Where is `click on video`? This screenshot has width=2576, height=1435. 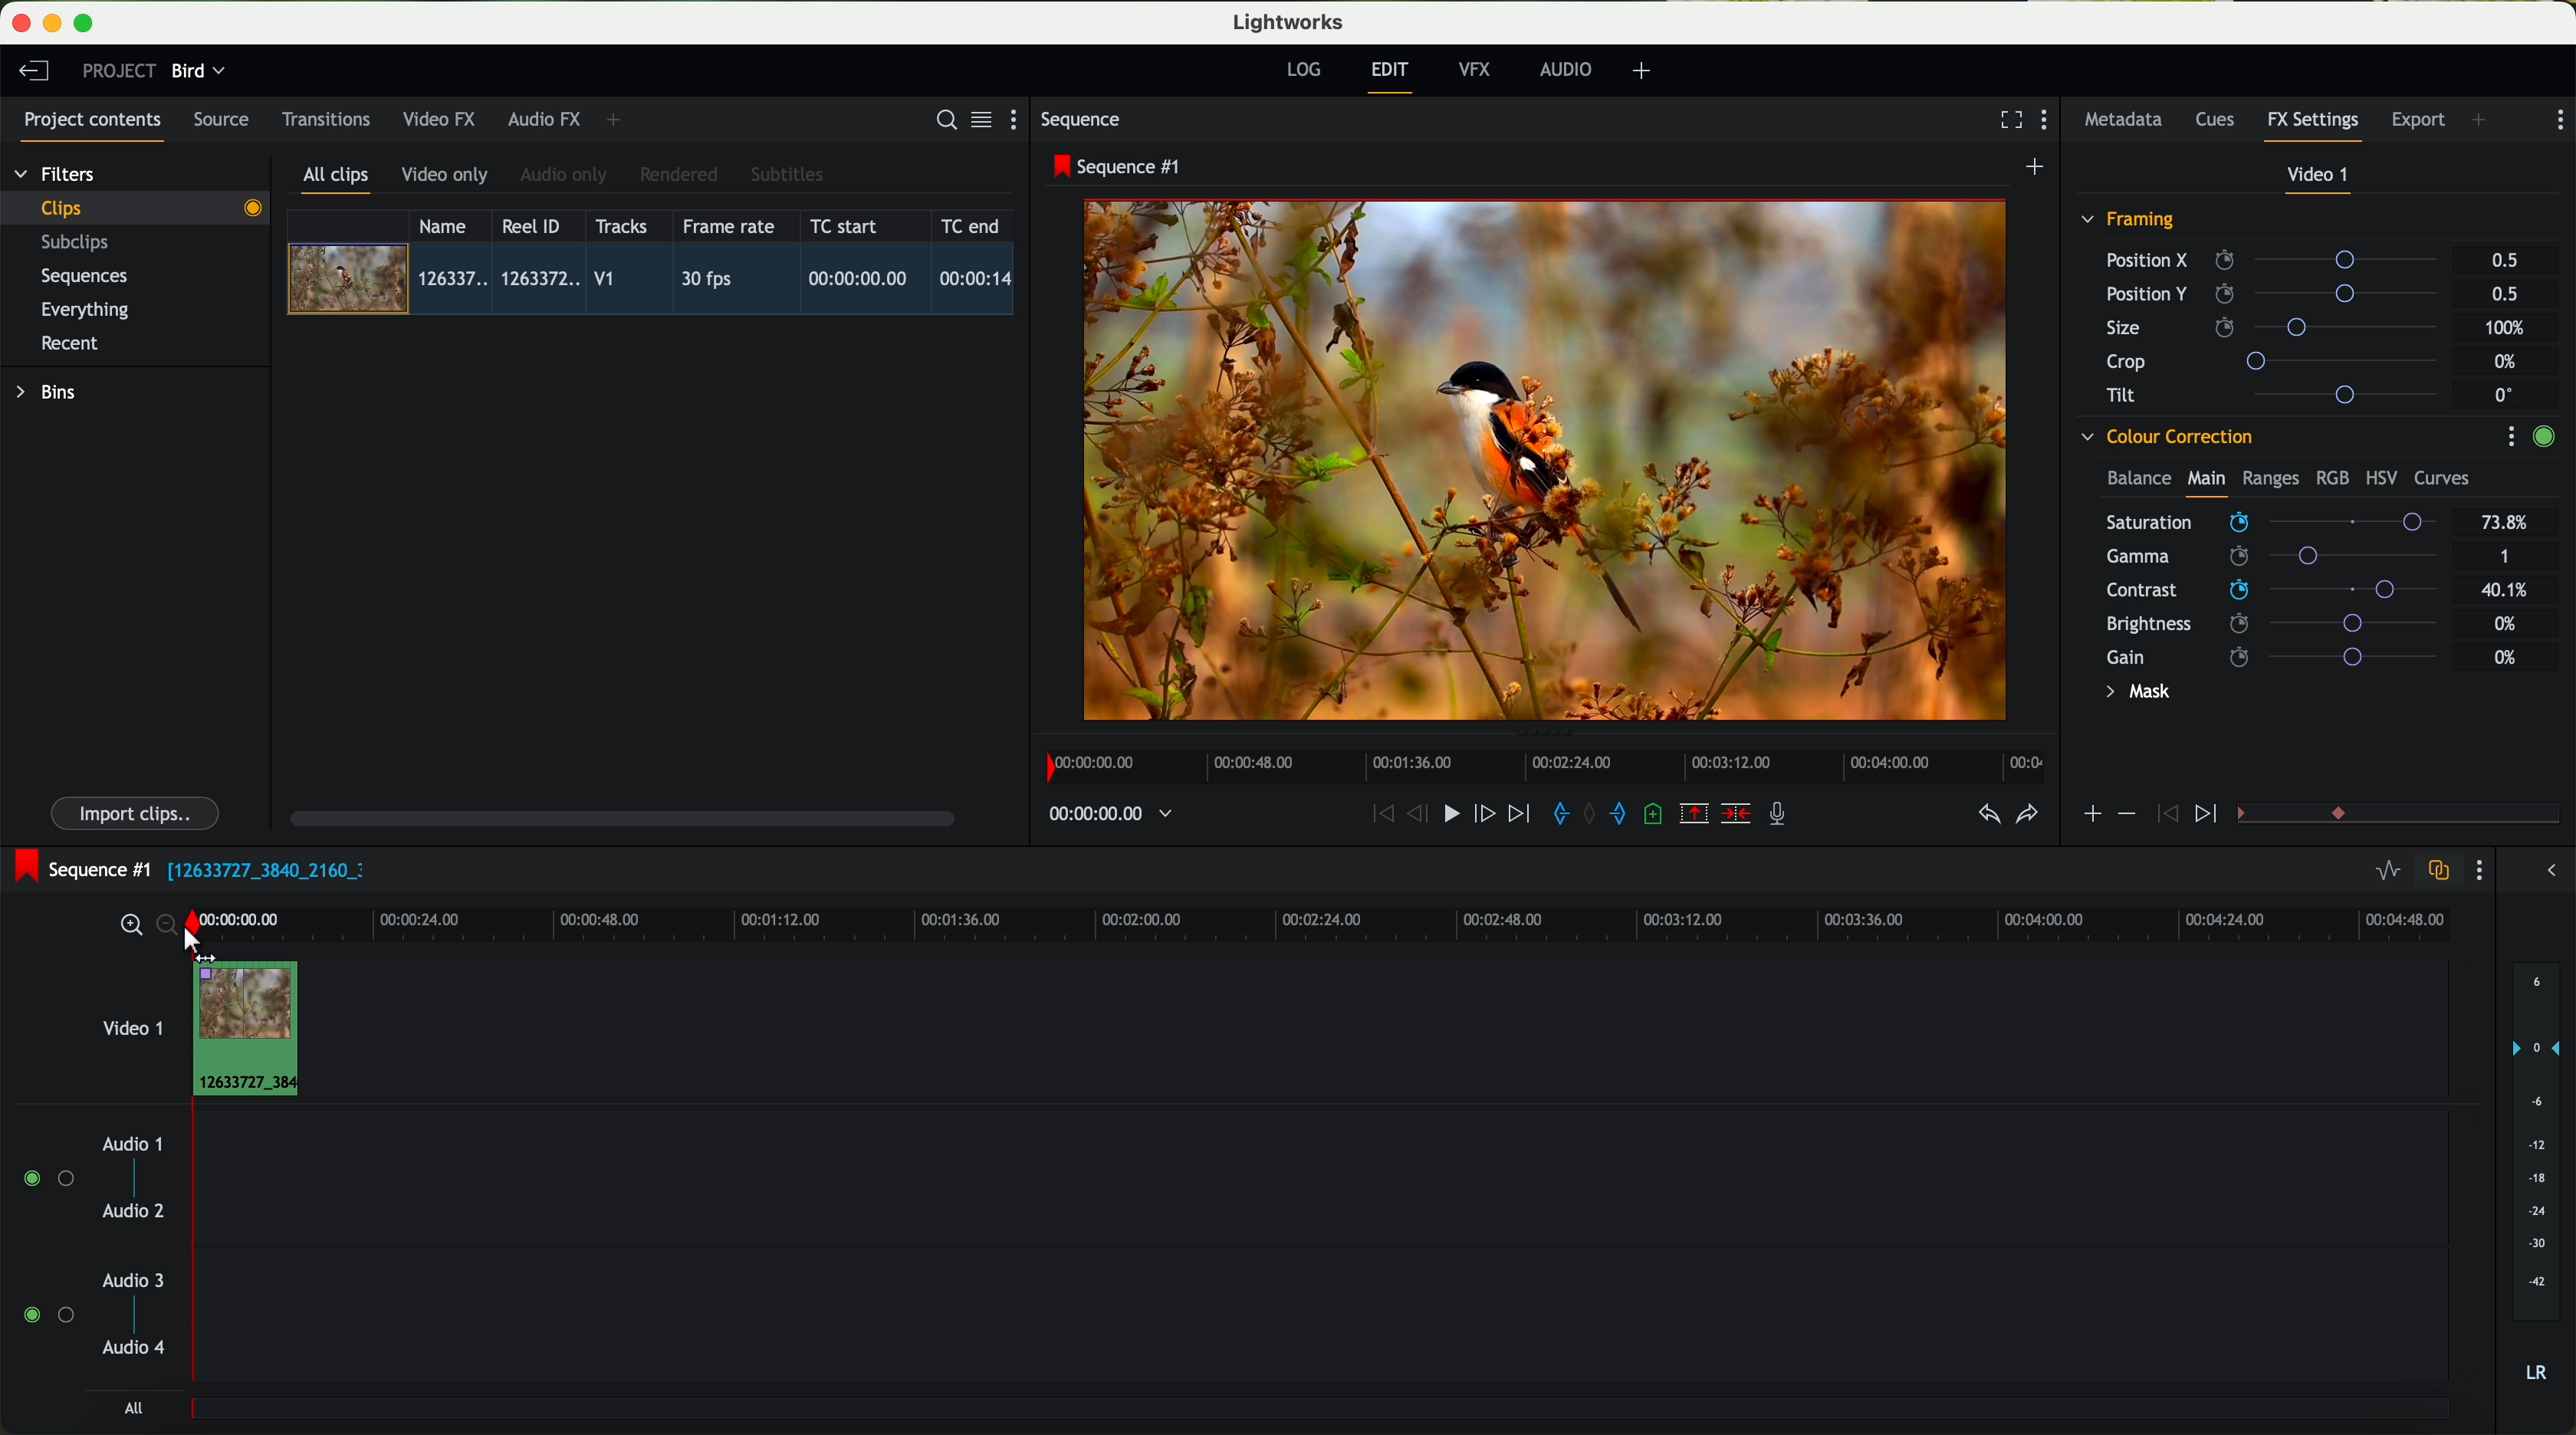 click on video is located at coordinates (657, 282).